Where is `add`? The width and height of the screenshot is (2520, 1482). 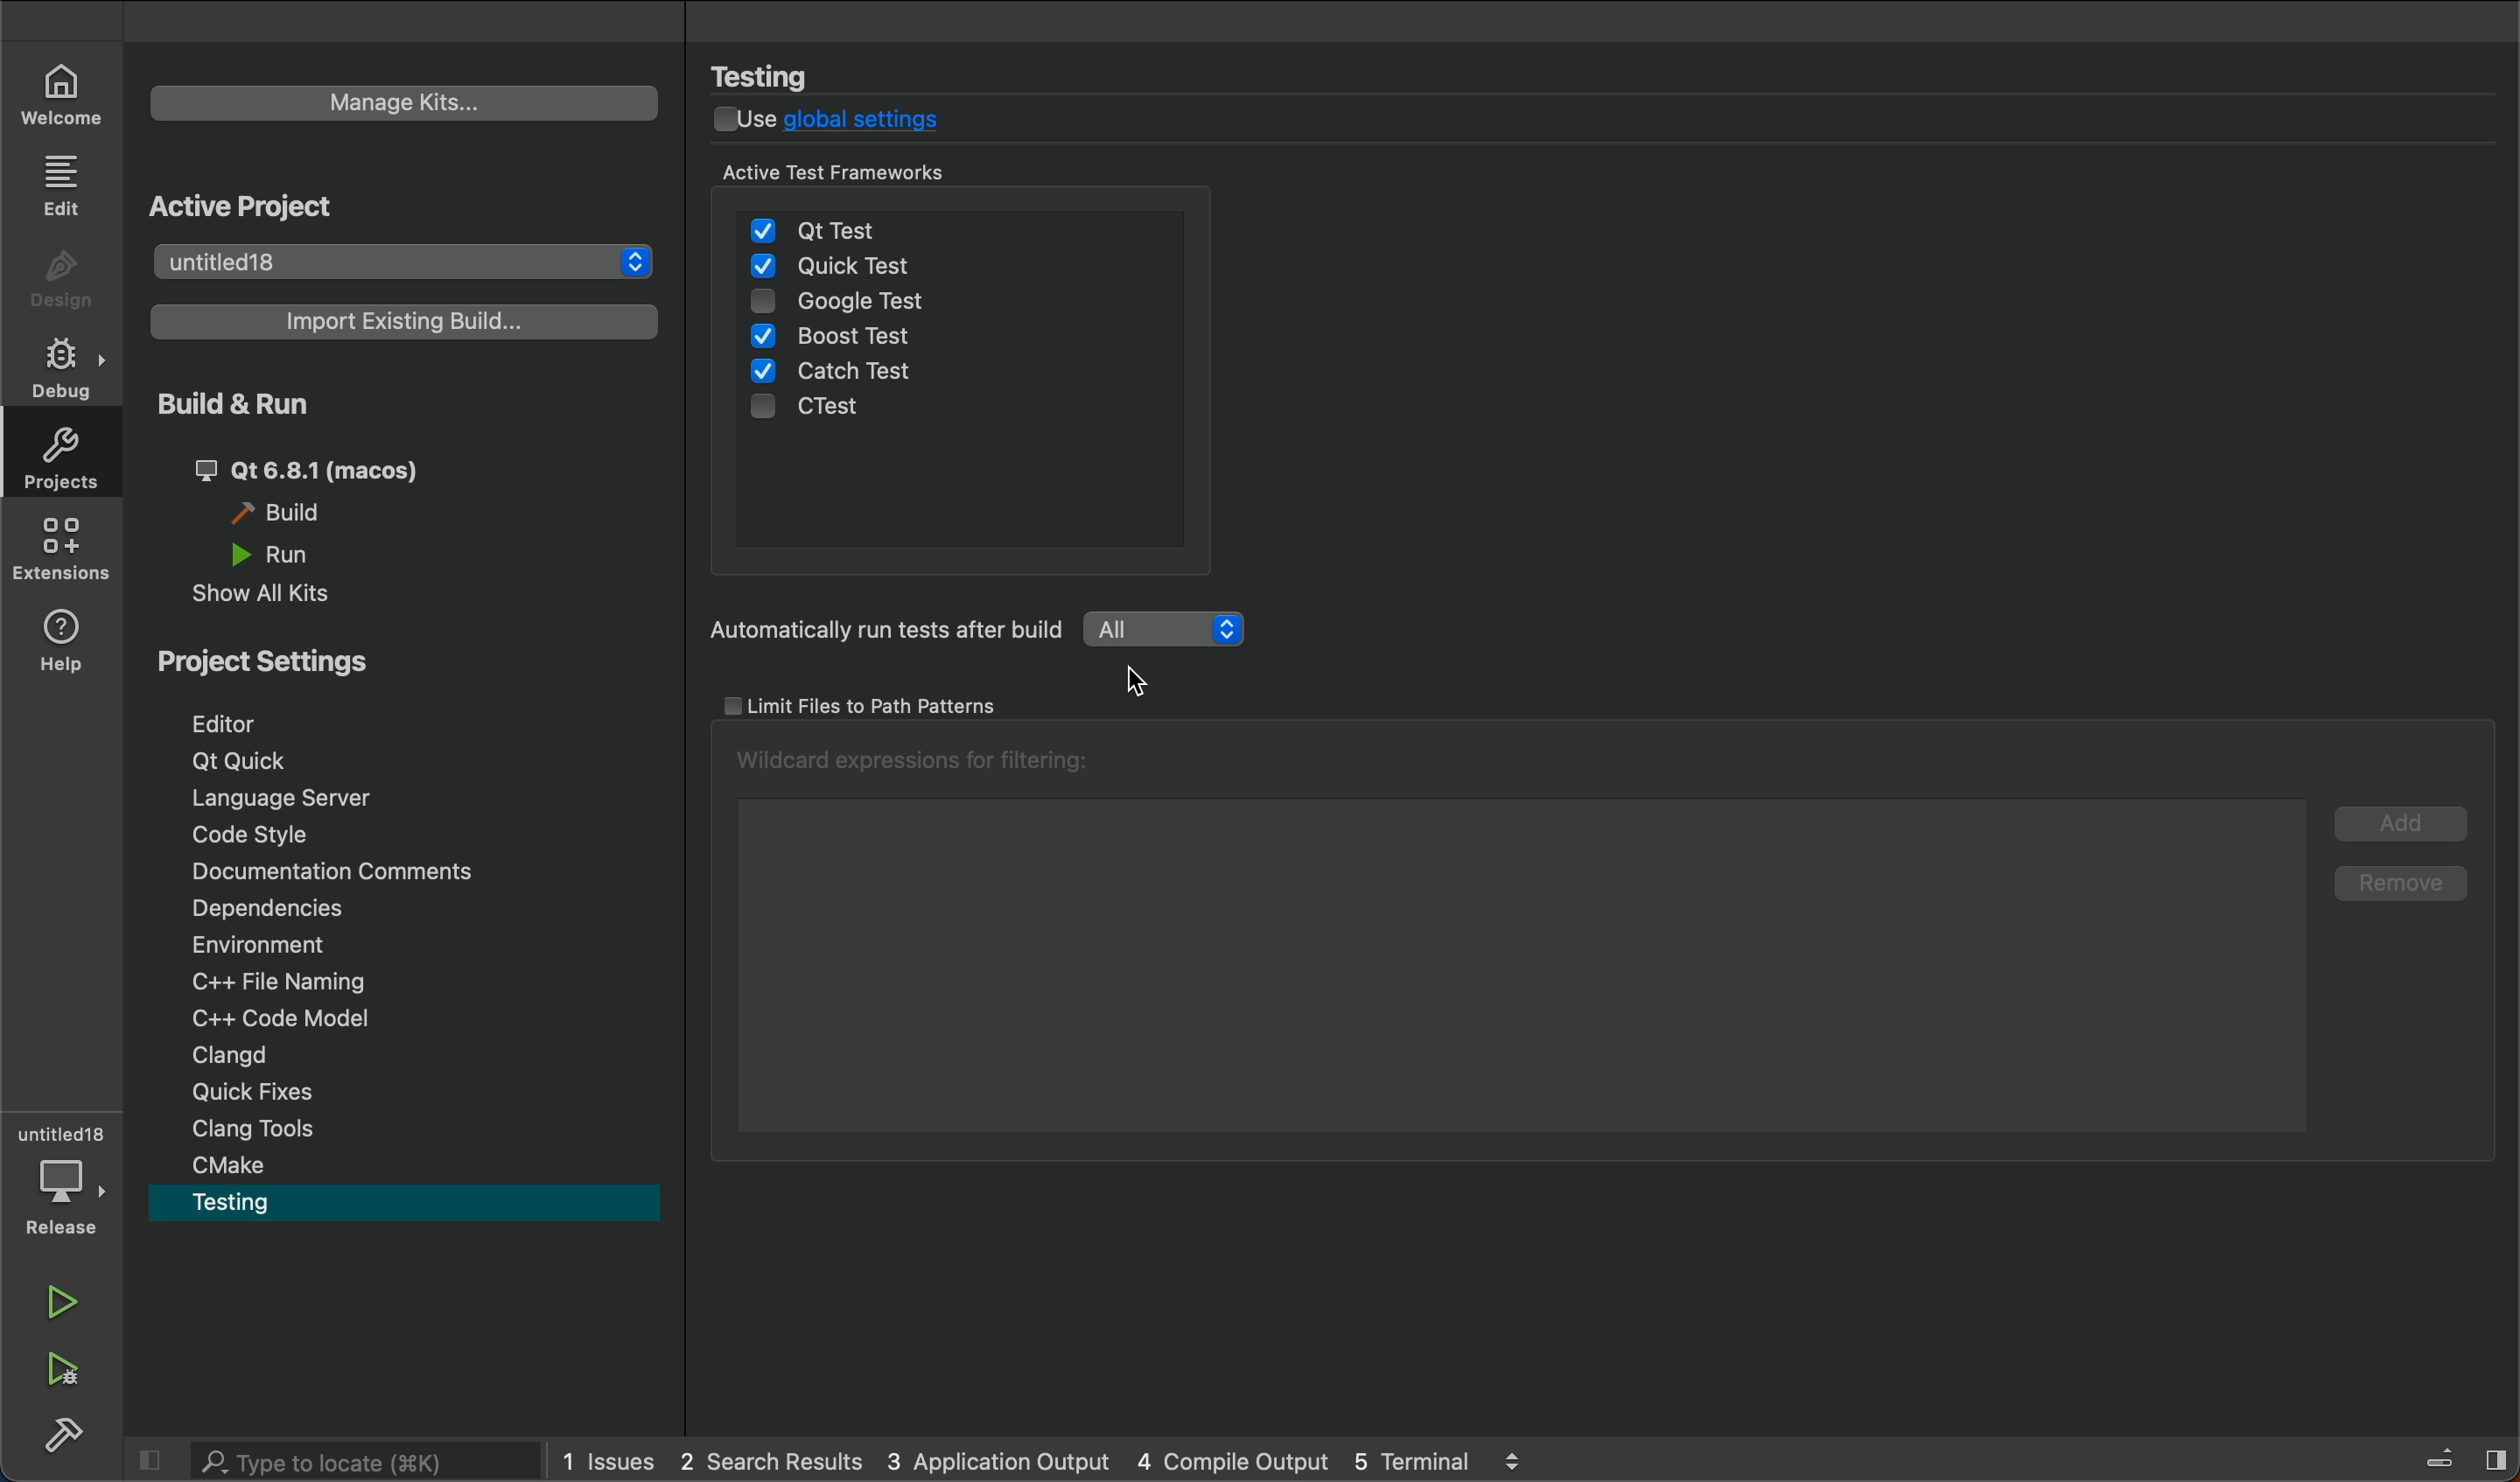 add is located at coordinates (2402, 820).